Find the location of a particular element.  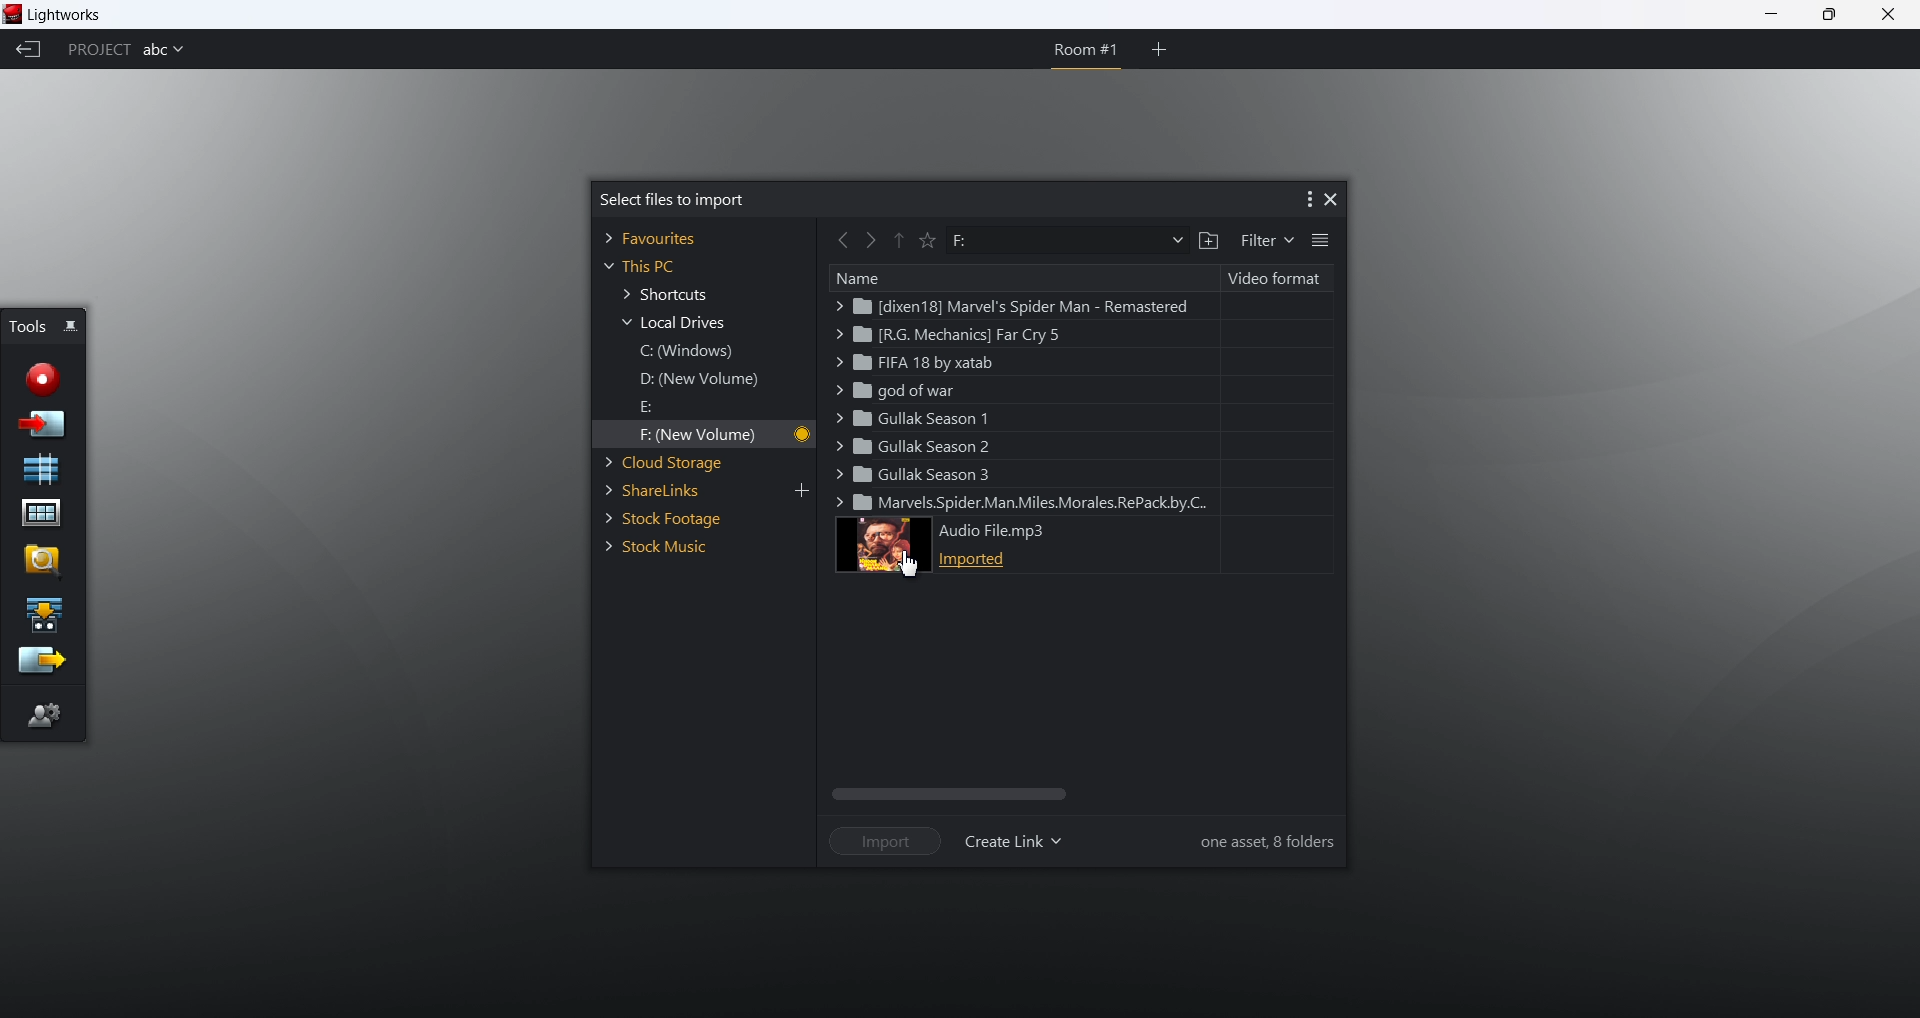

back is located at coordinates (30, 51).